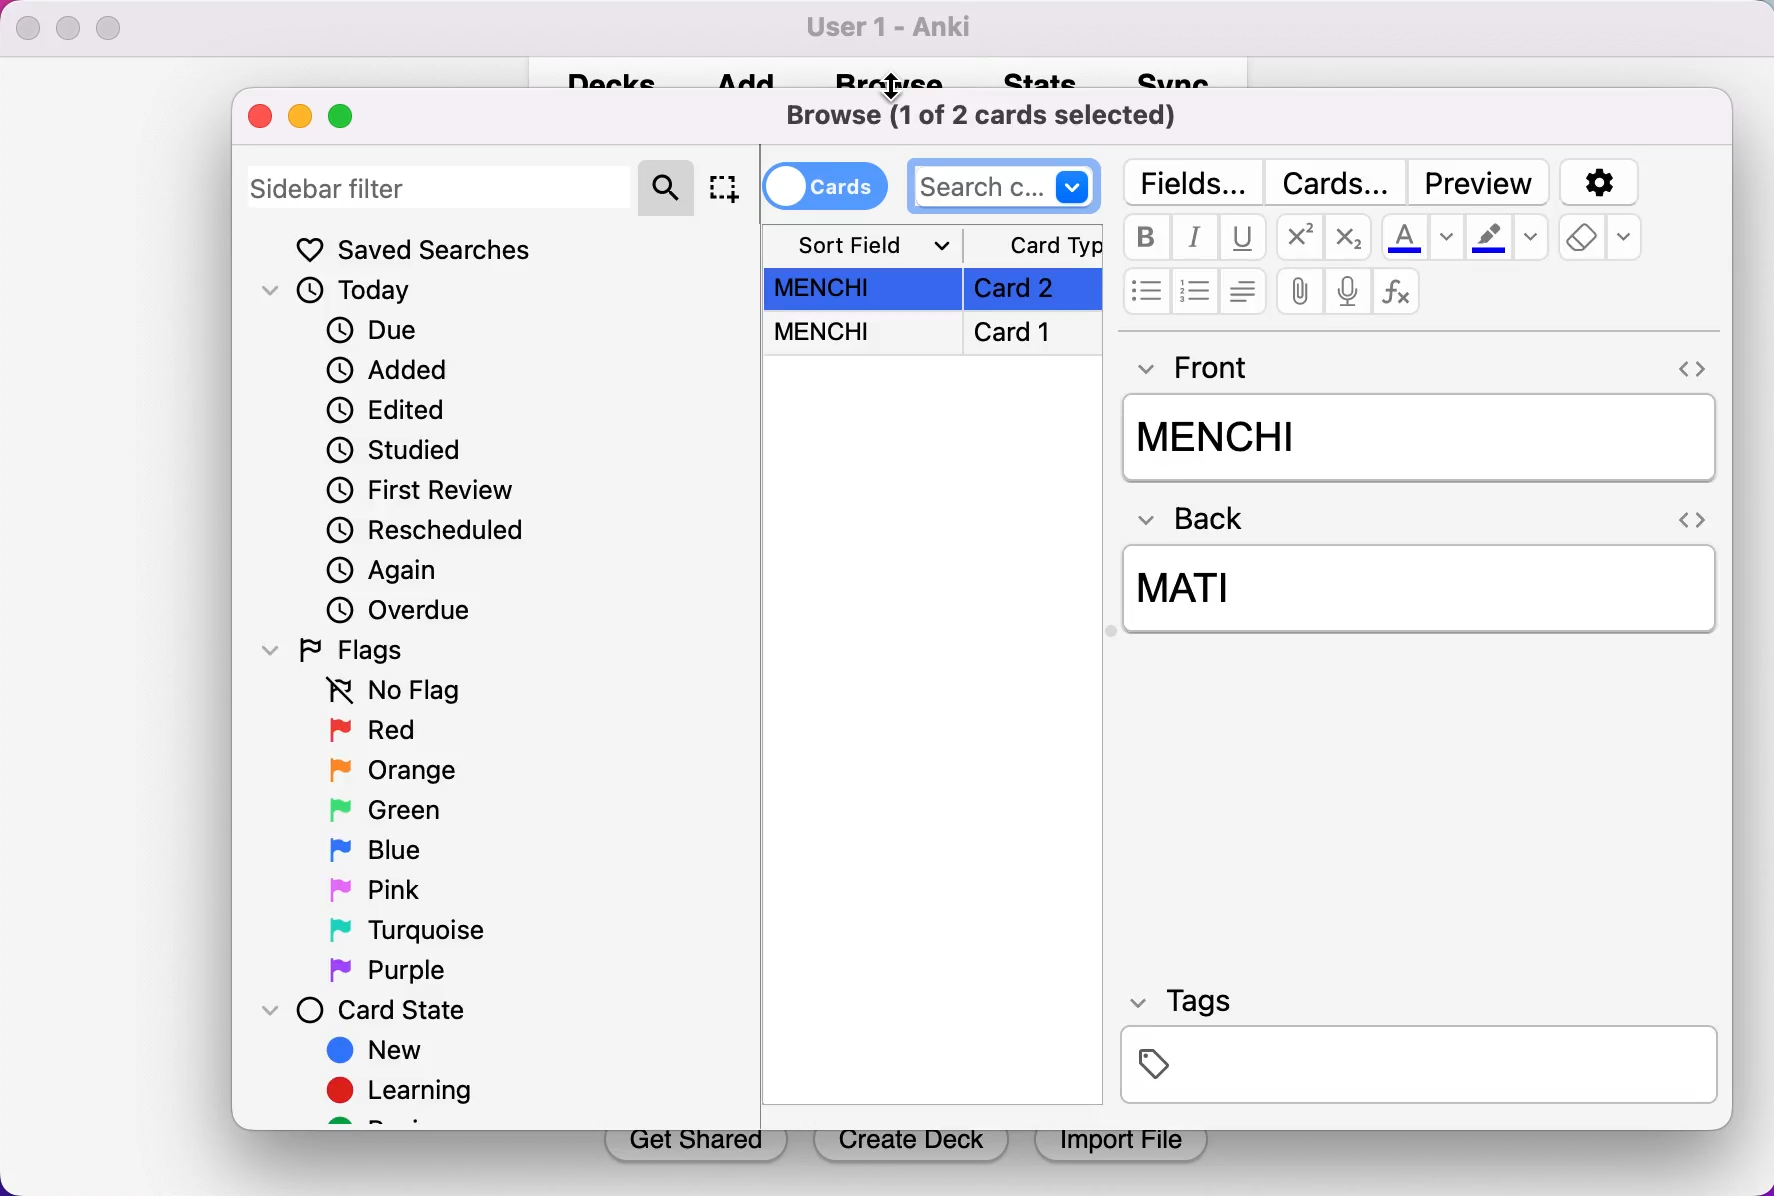 This screenshot has height=1196, width=1774. I want to click on superscript, so click(1296, 237).